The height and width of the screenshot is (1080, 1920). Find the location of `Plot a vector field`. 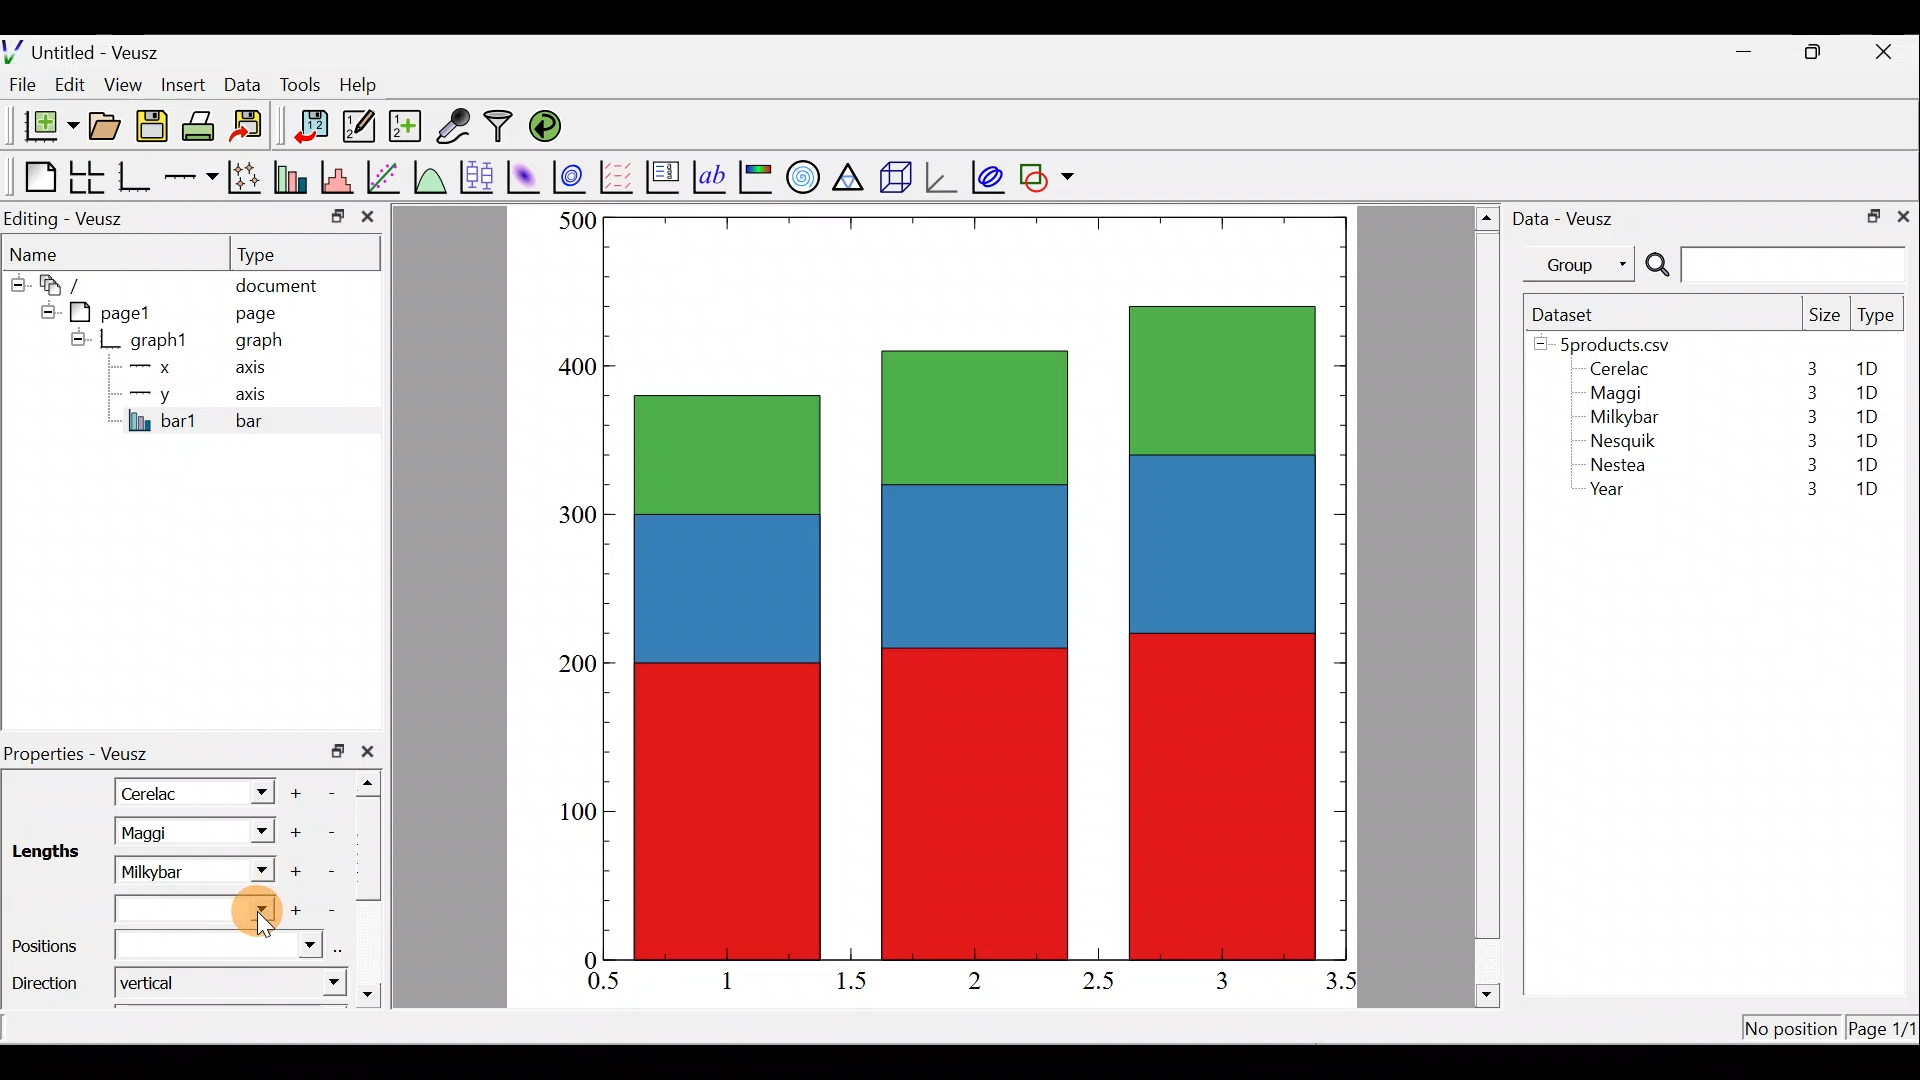

Plot a vector field is located at coordinates (620, 177).